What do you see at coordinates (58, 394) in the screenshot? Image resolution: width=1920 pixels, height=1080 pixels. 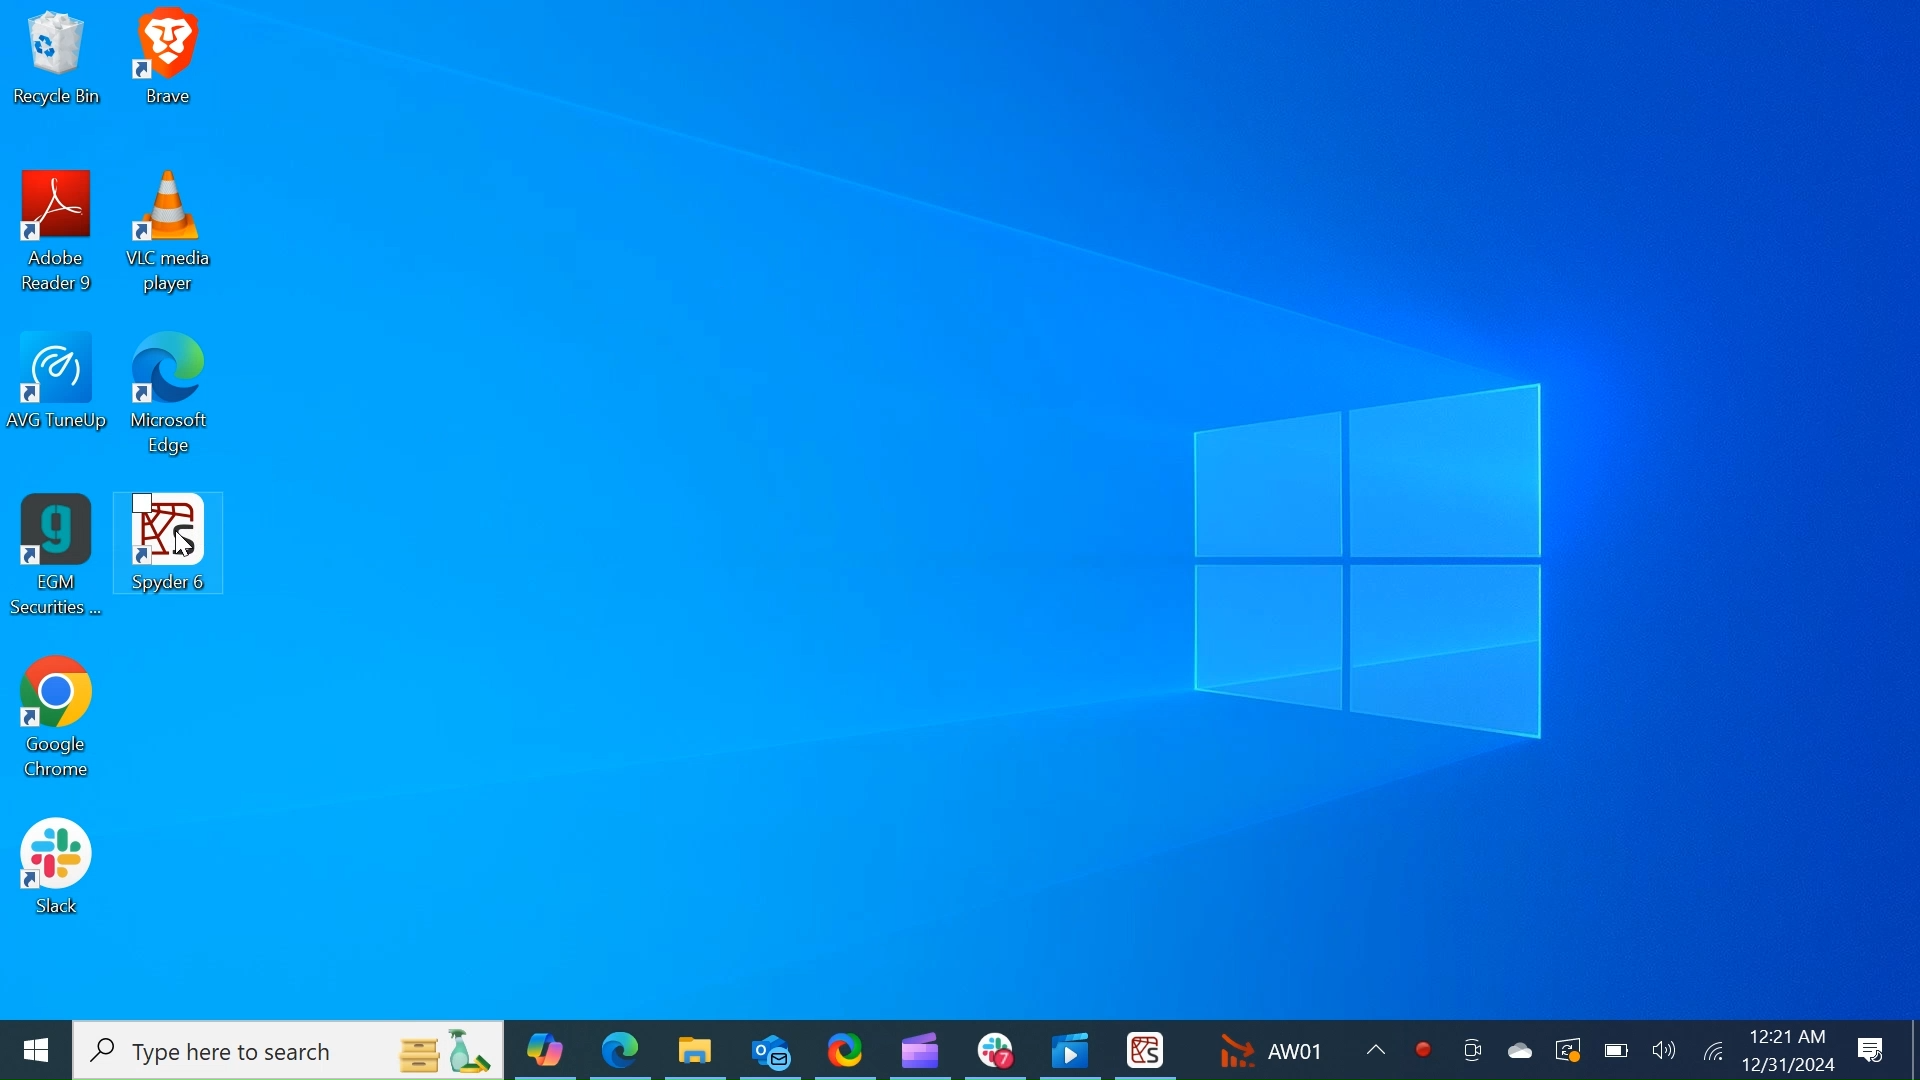 I see `AVG TuneUp Desktop Icon` at bounding box center [58, 394].